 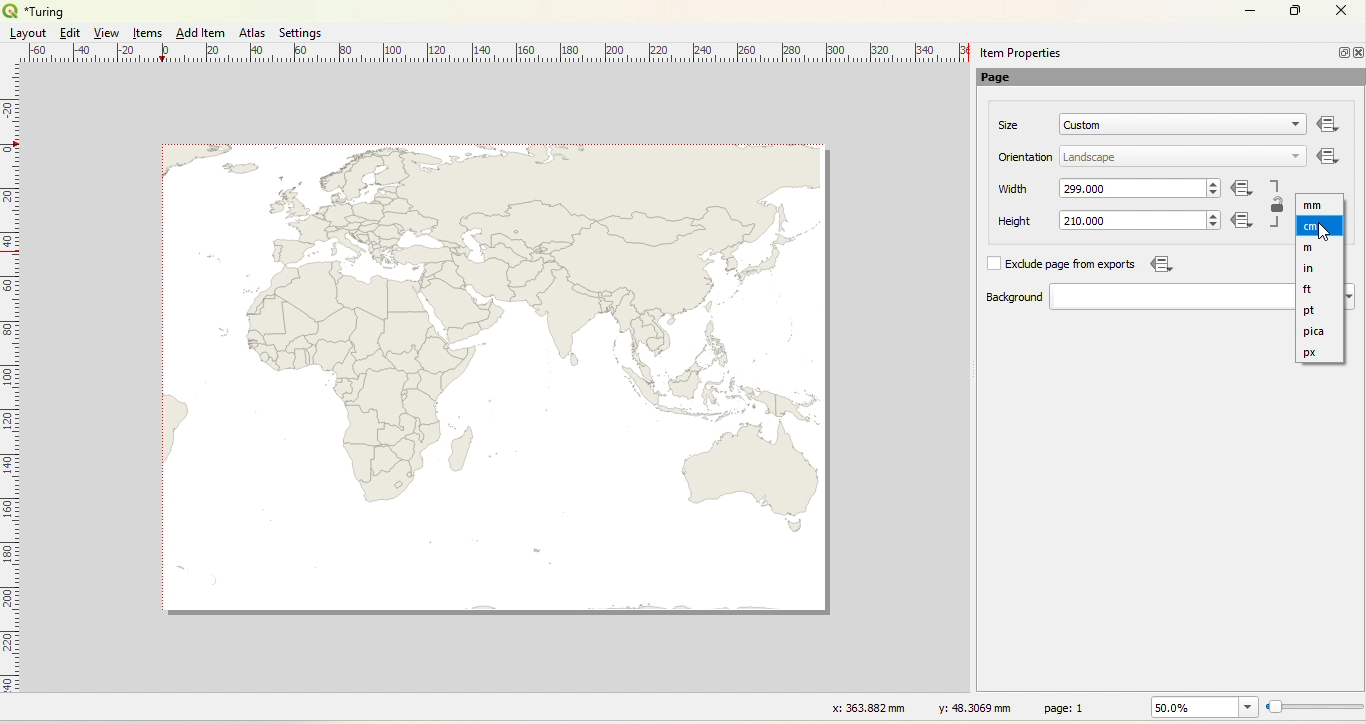 I want to click on , so click(x=1329, y=125).